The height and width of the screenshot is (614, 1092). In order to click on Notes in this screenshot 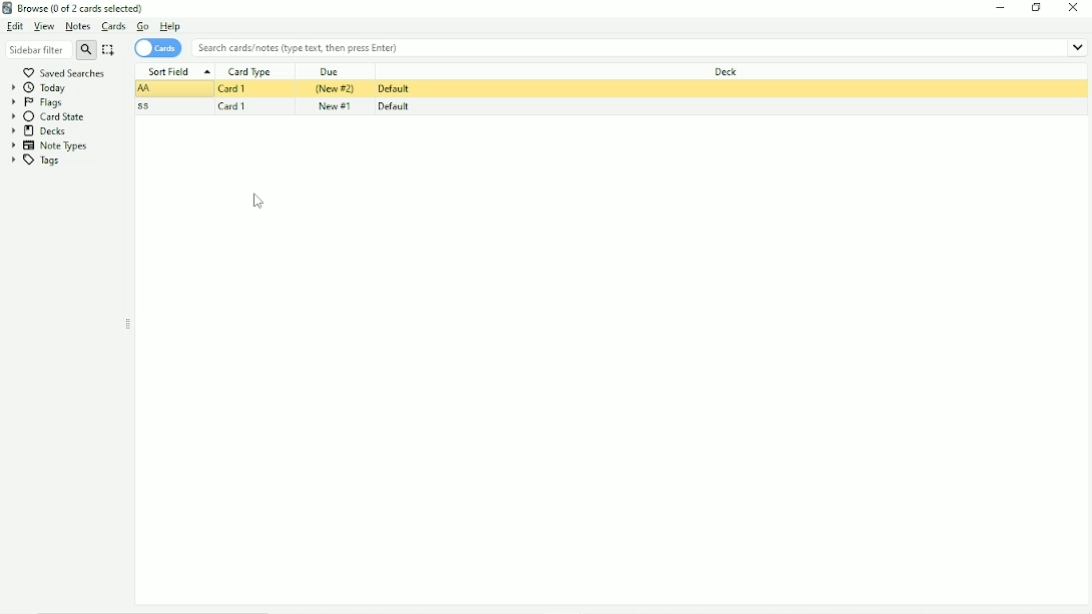, I will do `click(78, 27)`.